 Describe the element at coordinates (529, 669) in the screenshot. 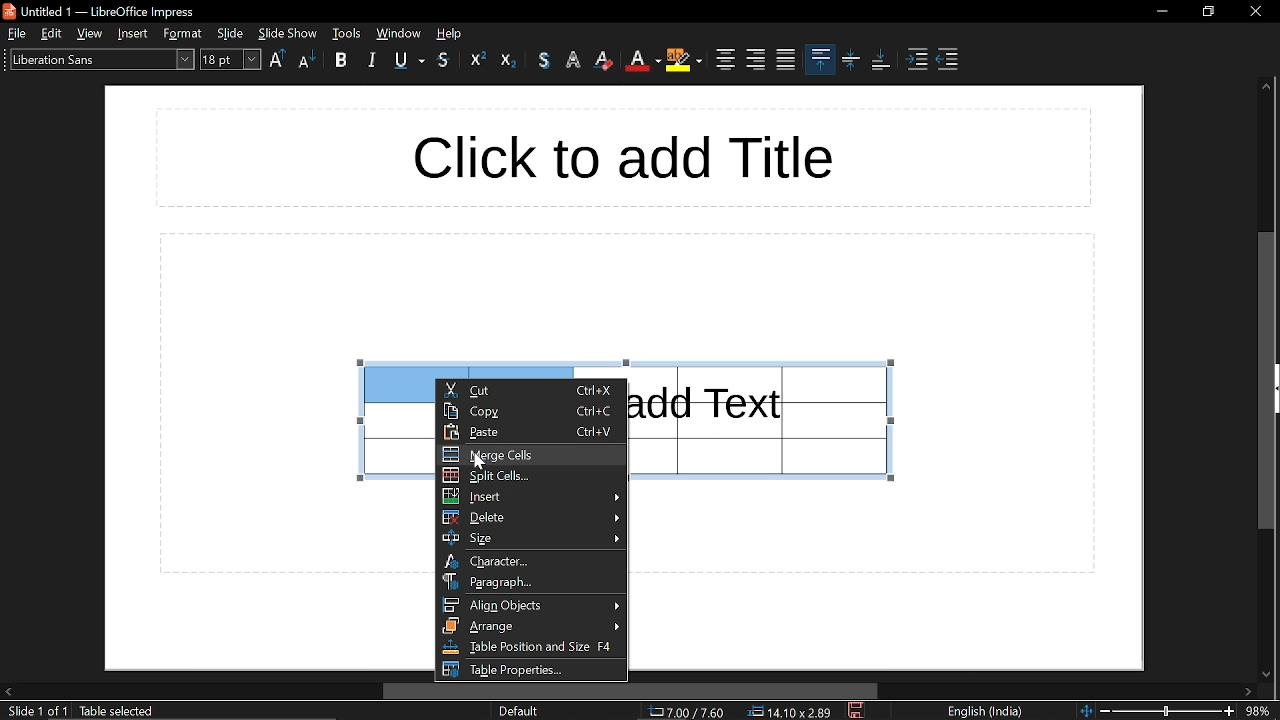

I see `table position` at that location.